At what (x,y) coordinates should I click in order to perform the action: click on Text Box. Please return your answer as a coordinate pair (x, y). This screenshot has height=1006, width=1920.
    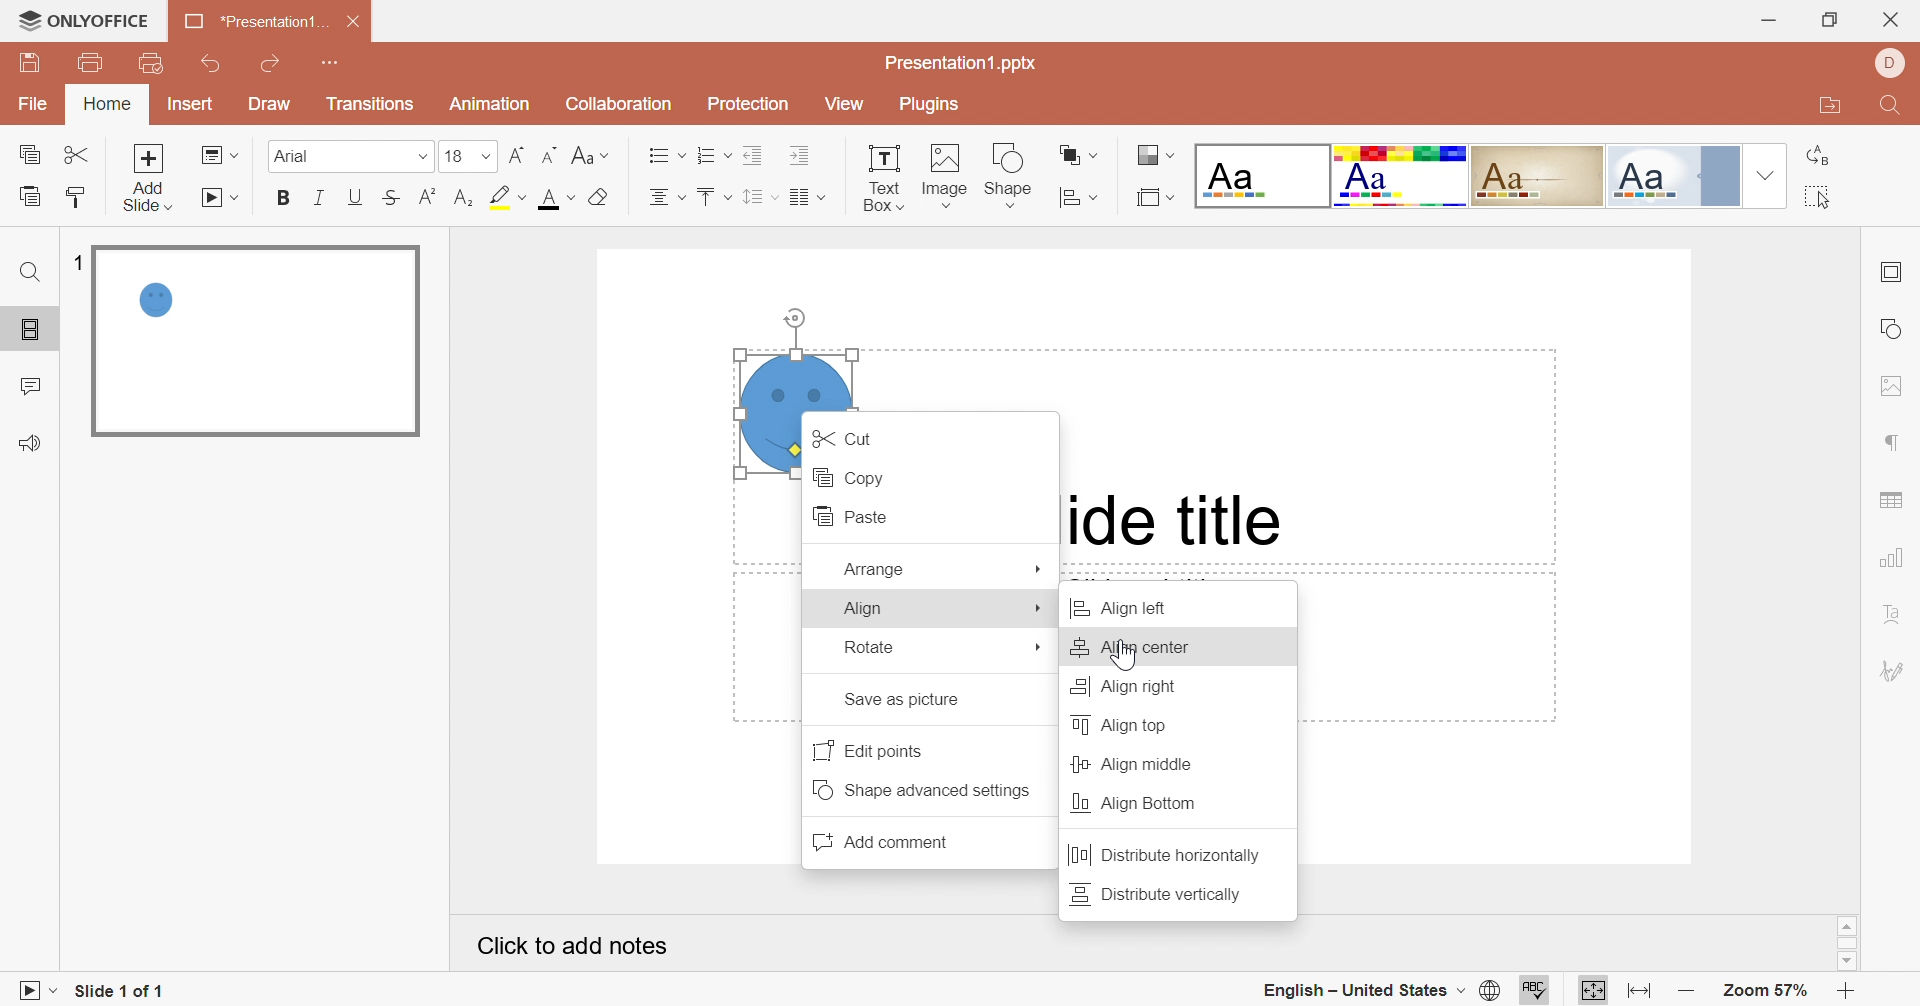
    Looking at the image, I should click on (884, 175).